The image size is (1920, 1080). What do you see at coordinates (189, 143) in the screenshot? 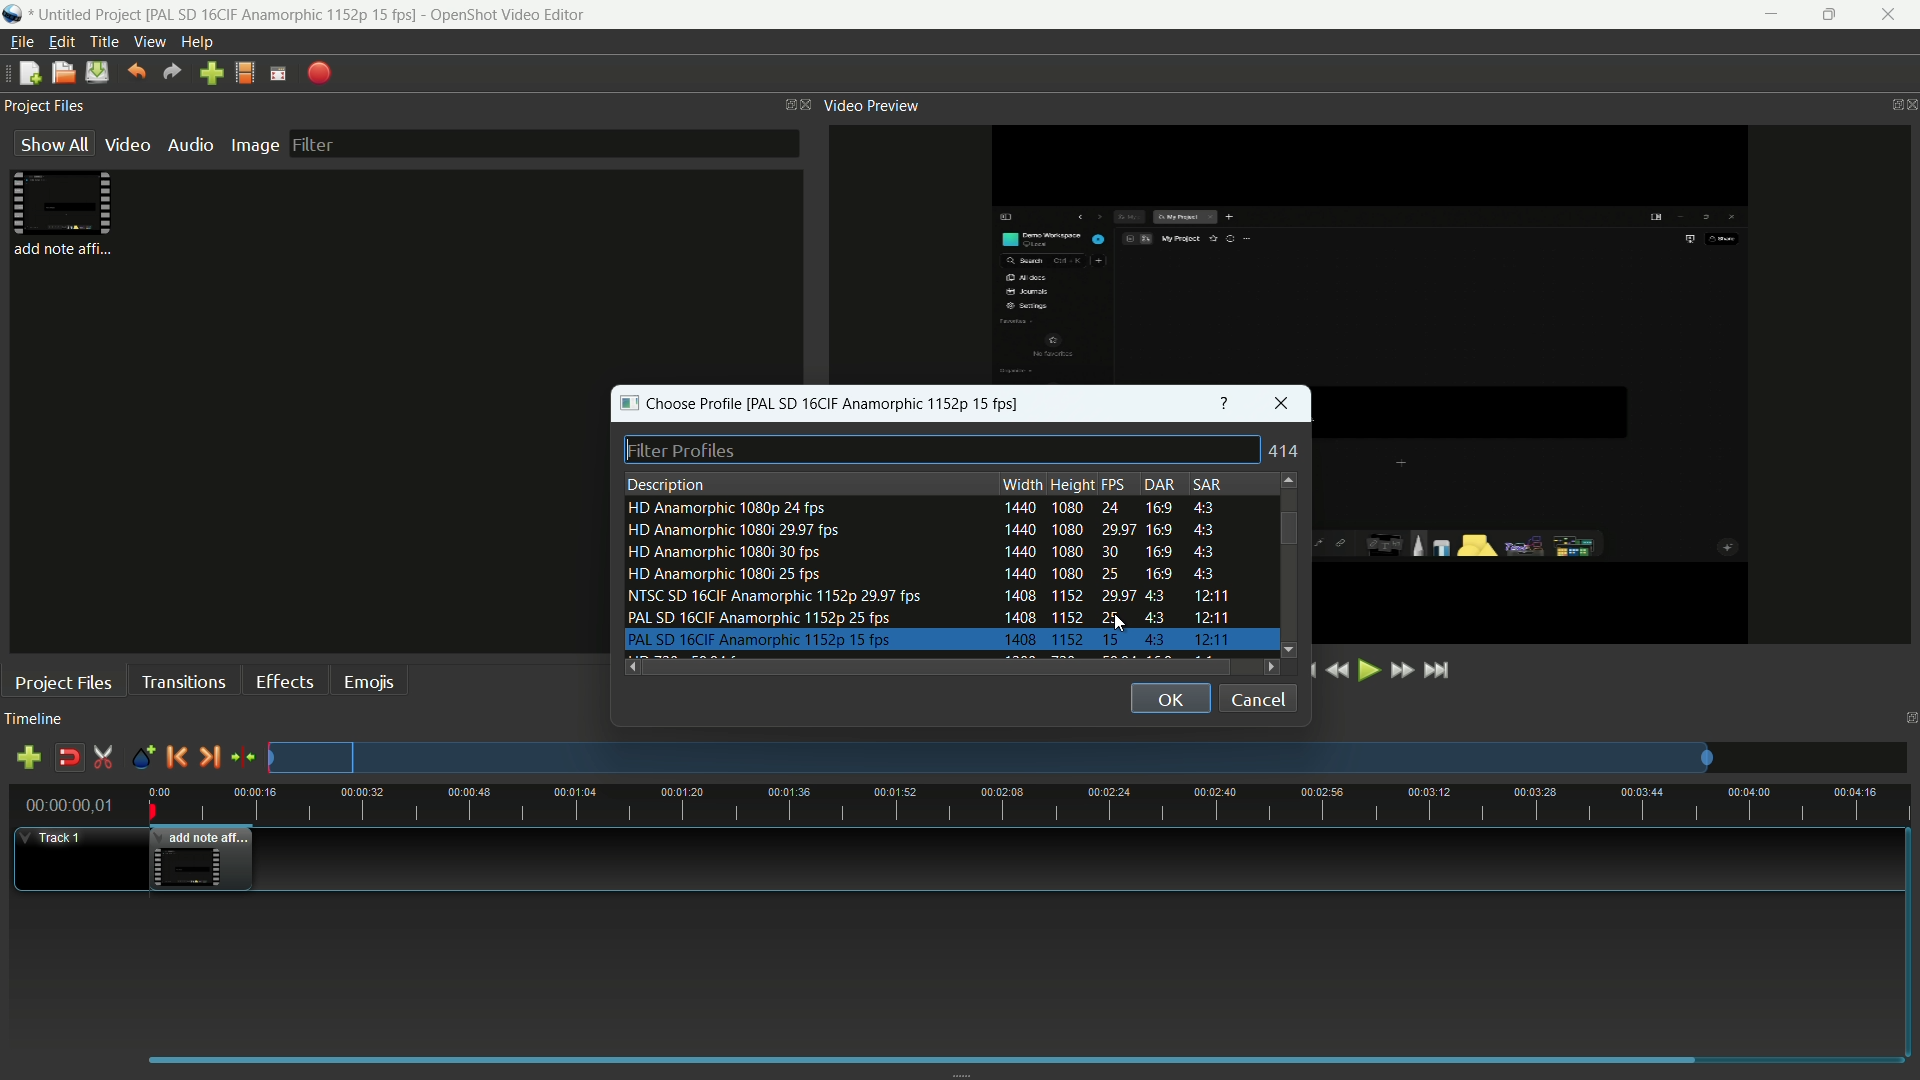
I see `audio` at bounding box center [189, 143].